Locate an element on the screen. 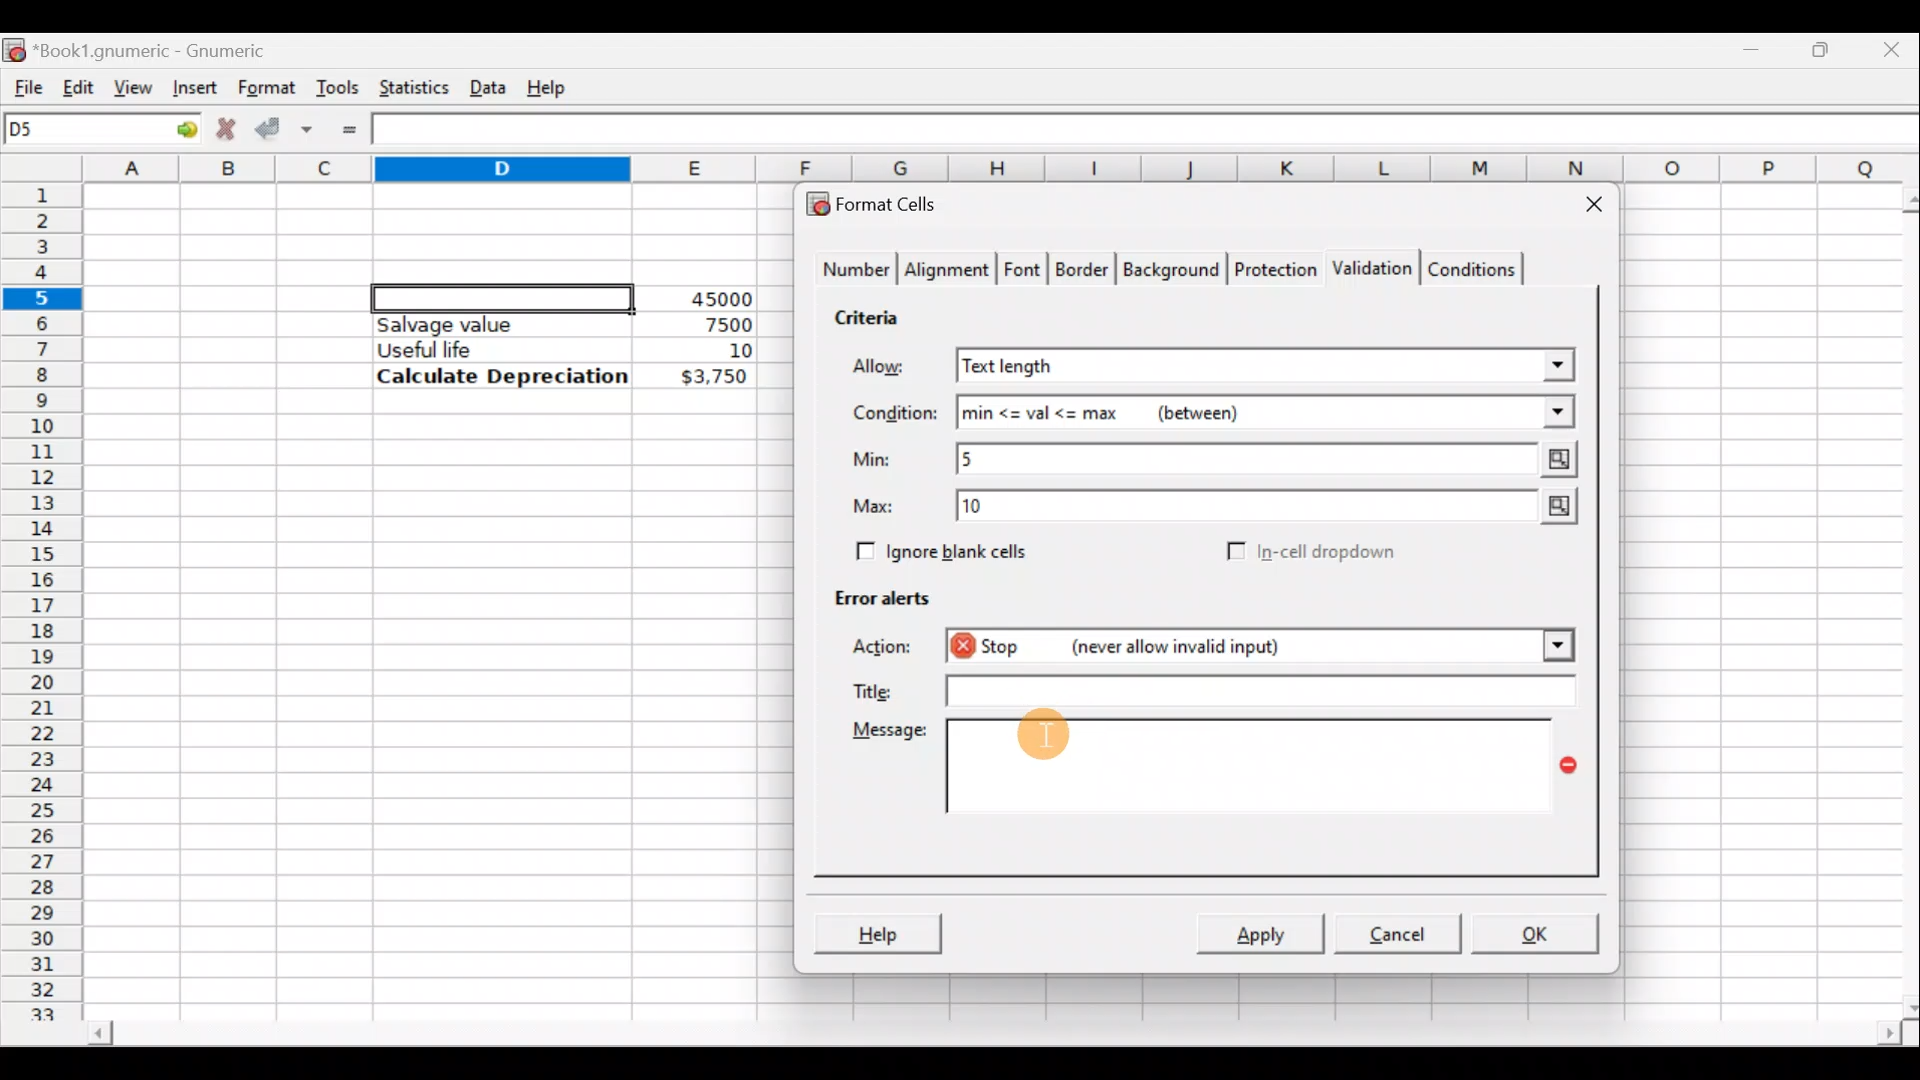  Data is located at coordinates (487, 83).